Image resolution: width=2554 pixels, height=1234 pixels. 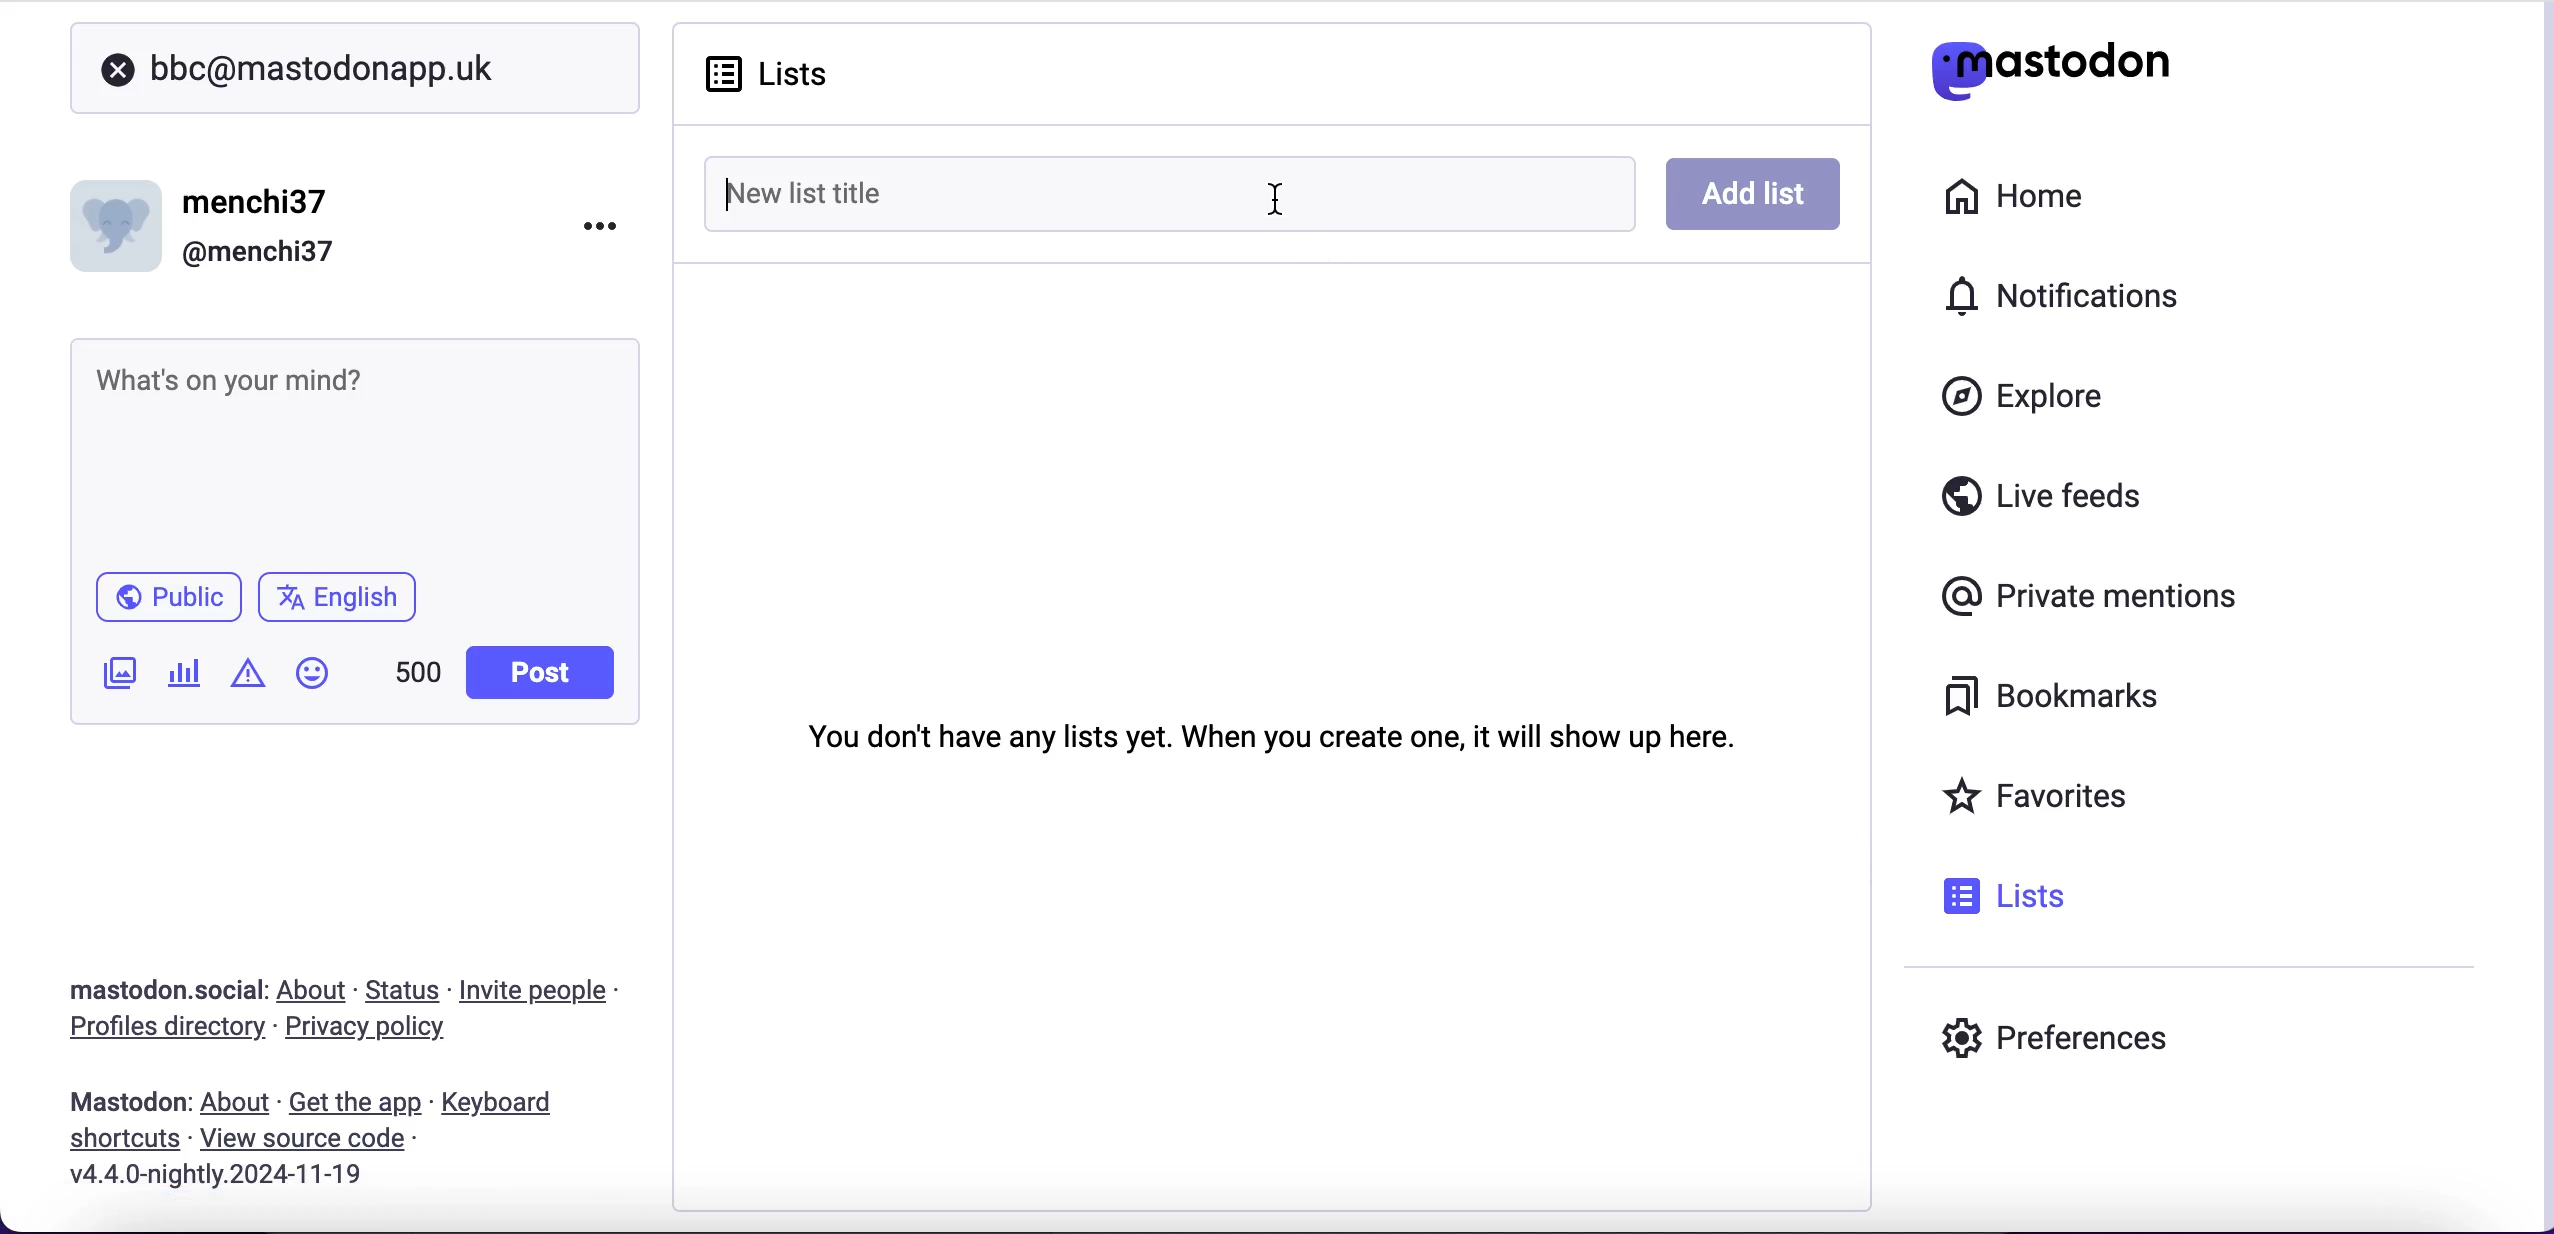 What do you see at coordinates (346, 444) in the screenshot?
I see `post what's n your mind` at bounding box center [346, 444].